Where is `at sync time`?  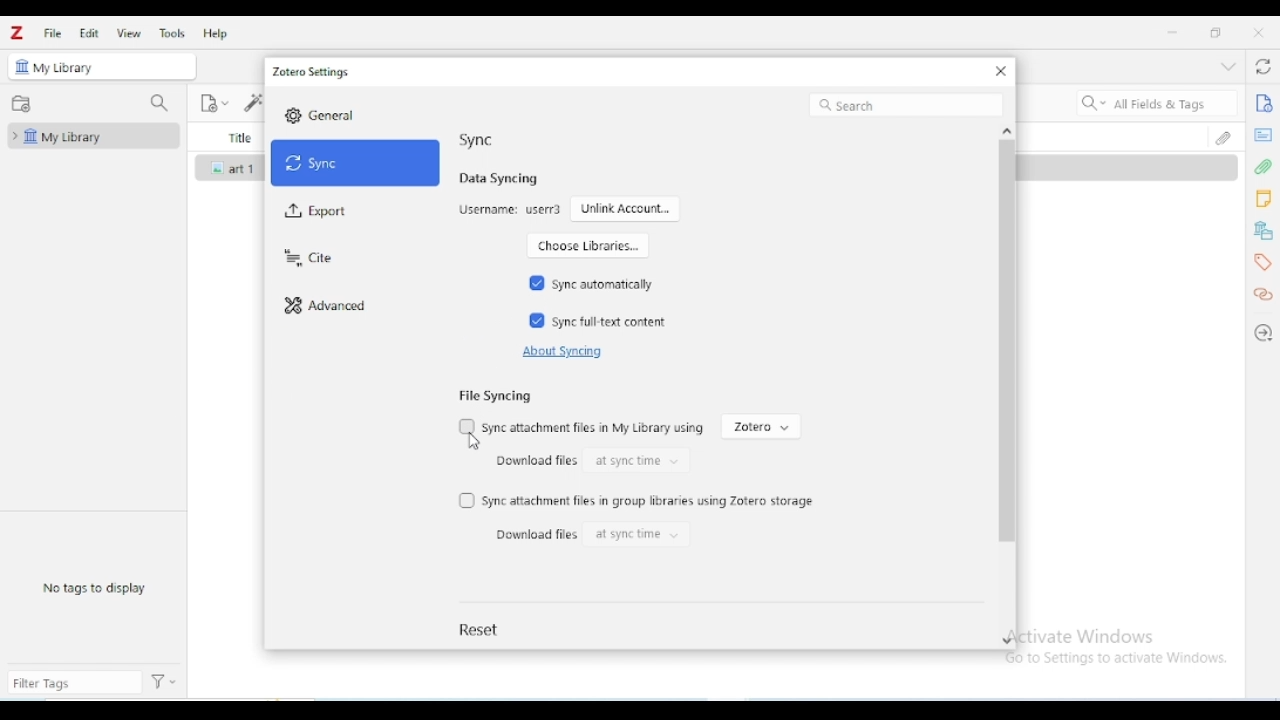 at sync time is located at coordinates (635, 535).